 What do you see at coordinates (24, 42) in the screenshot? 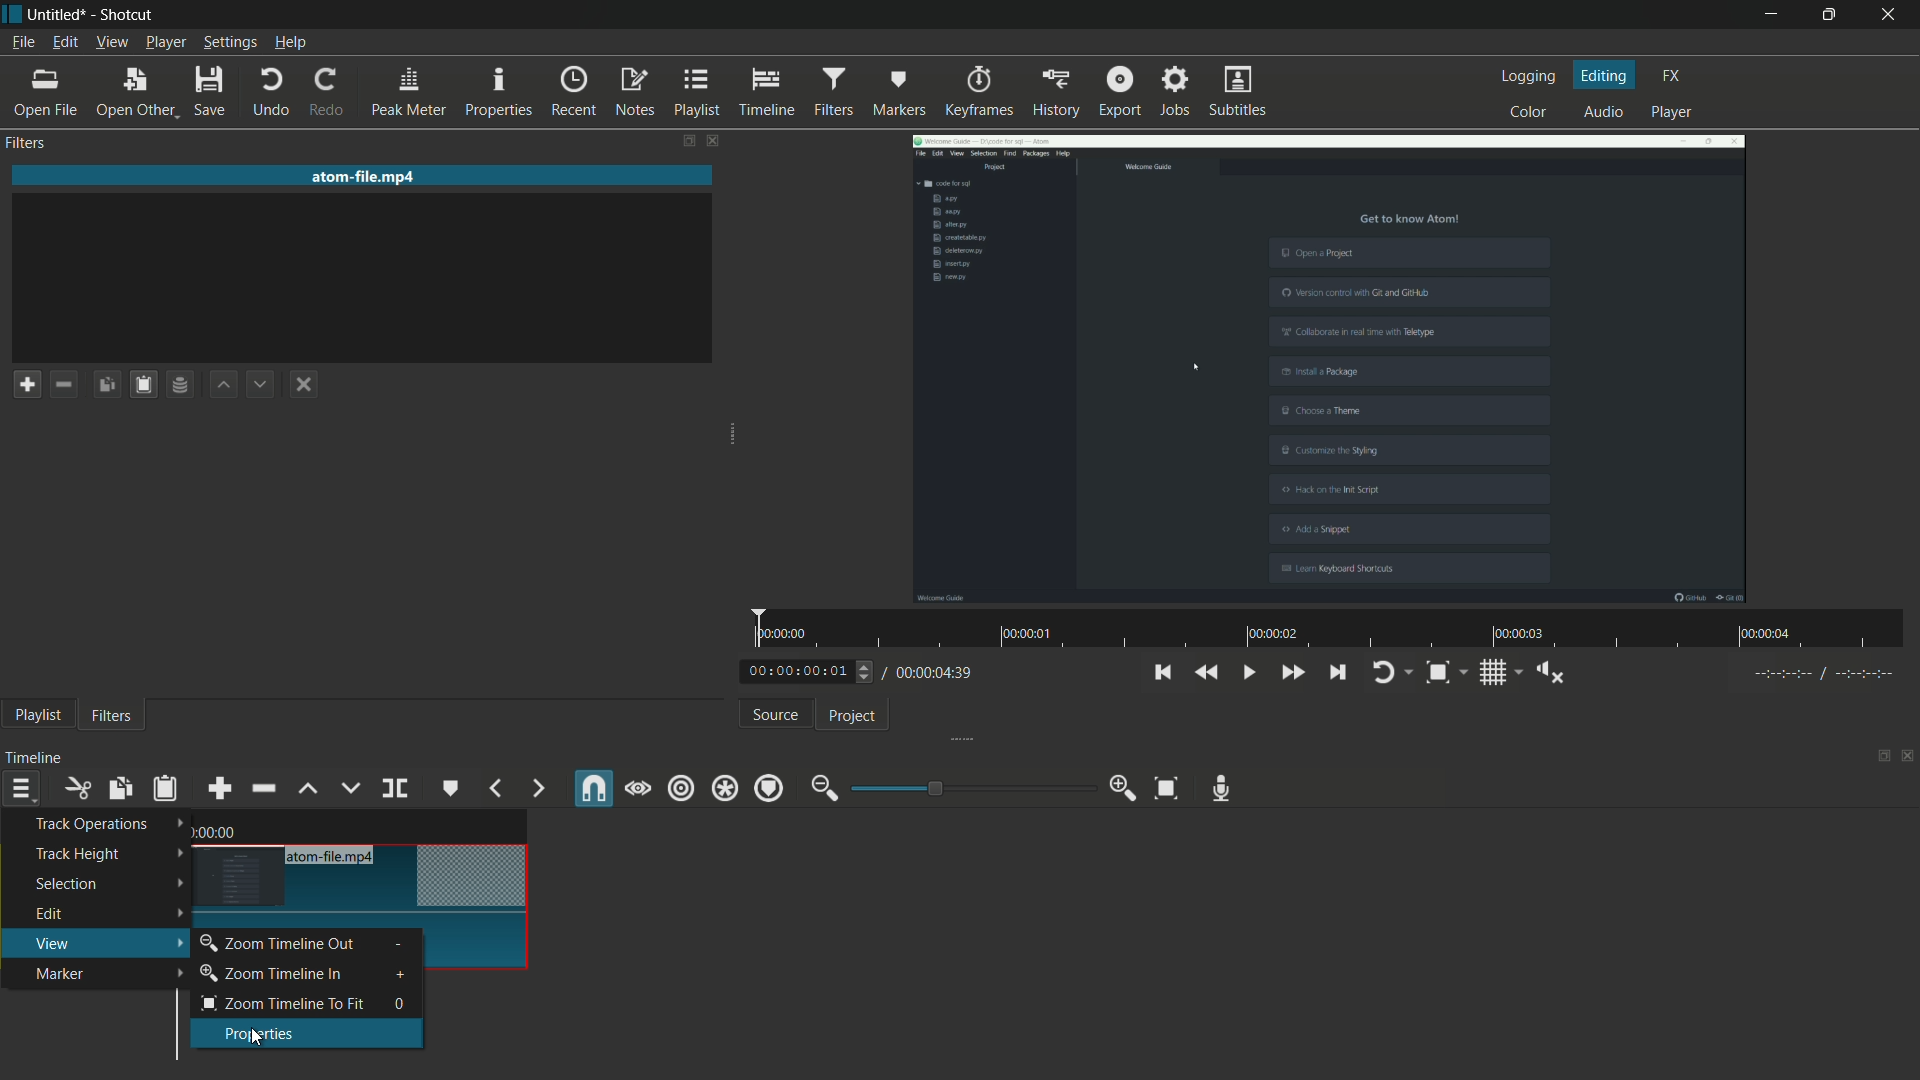
I see `file menu` at bounding box center [24, 42].